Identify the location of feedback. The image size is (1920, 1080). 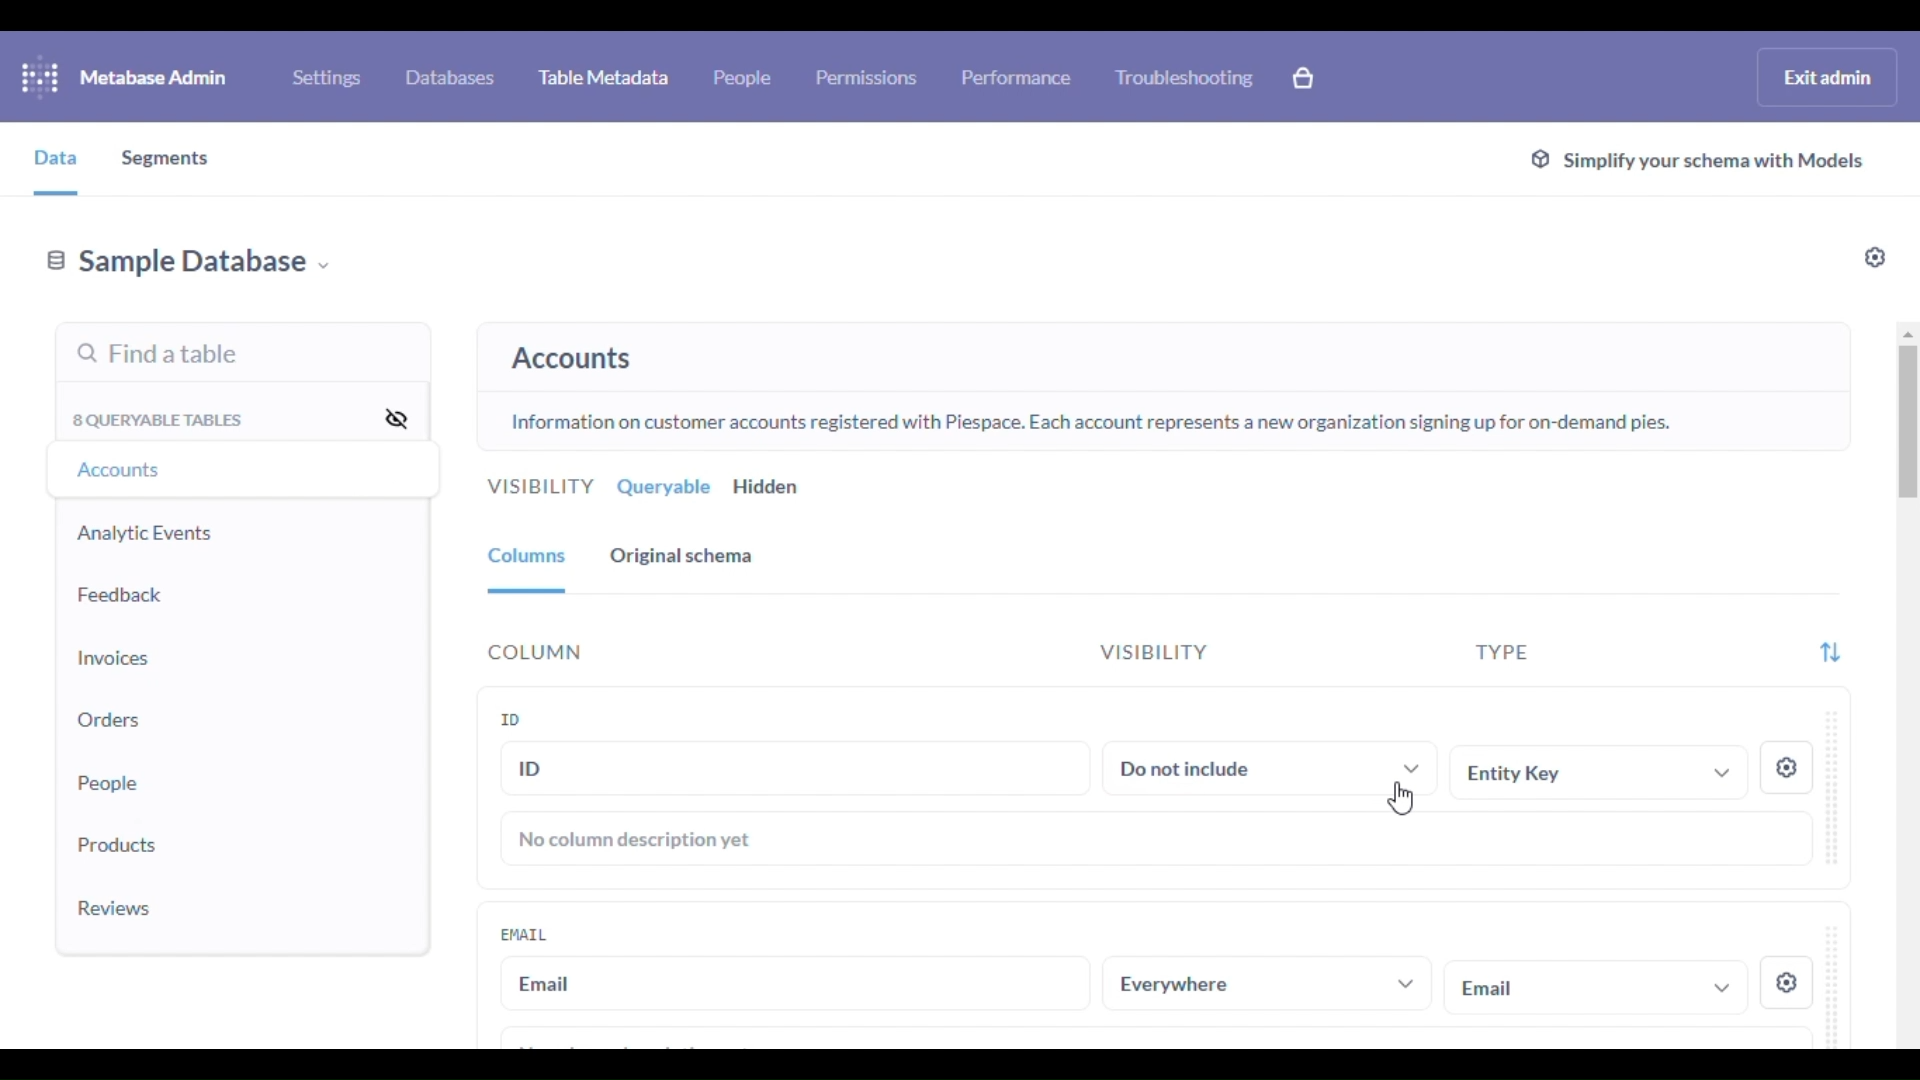
(121, 595).